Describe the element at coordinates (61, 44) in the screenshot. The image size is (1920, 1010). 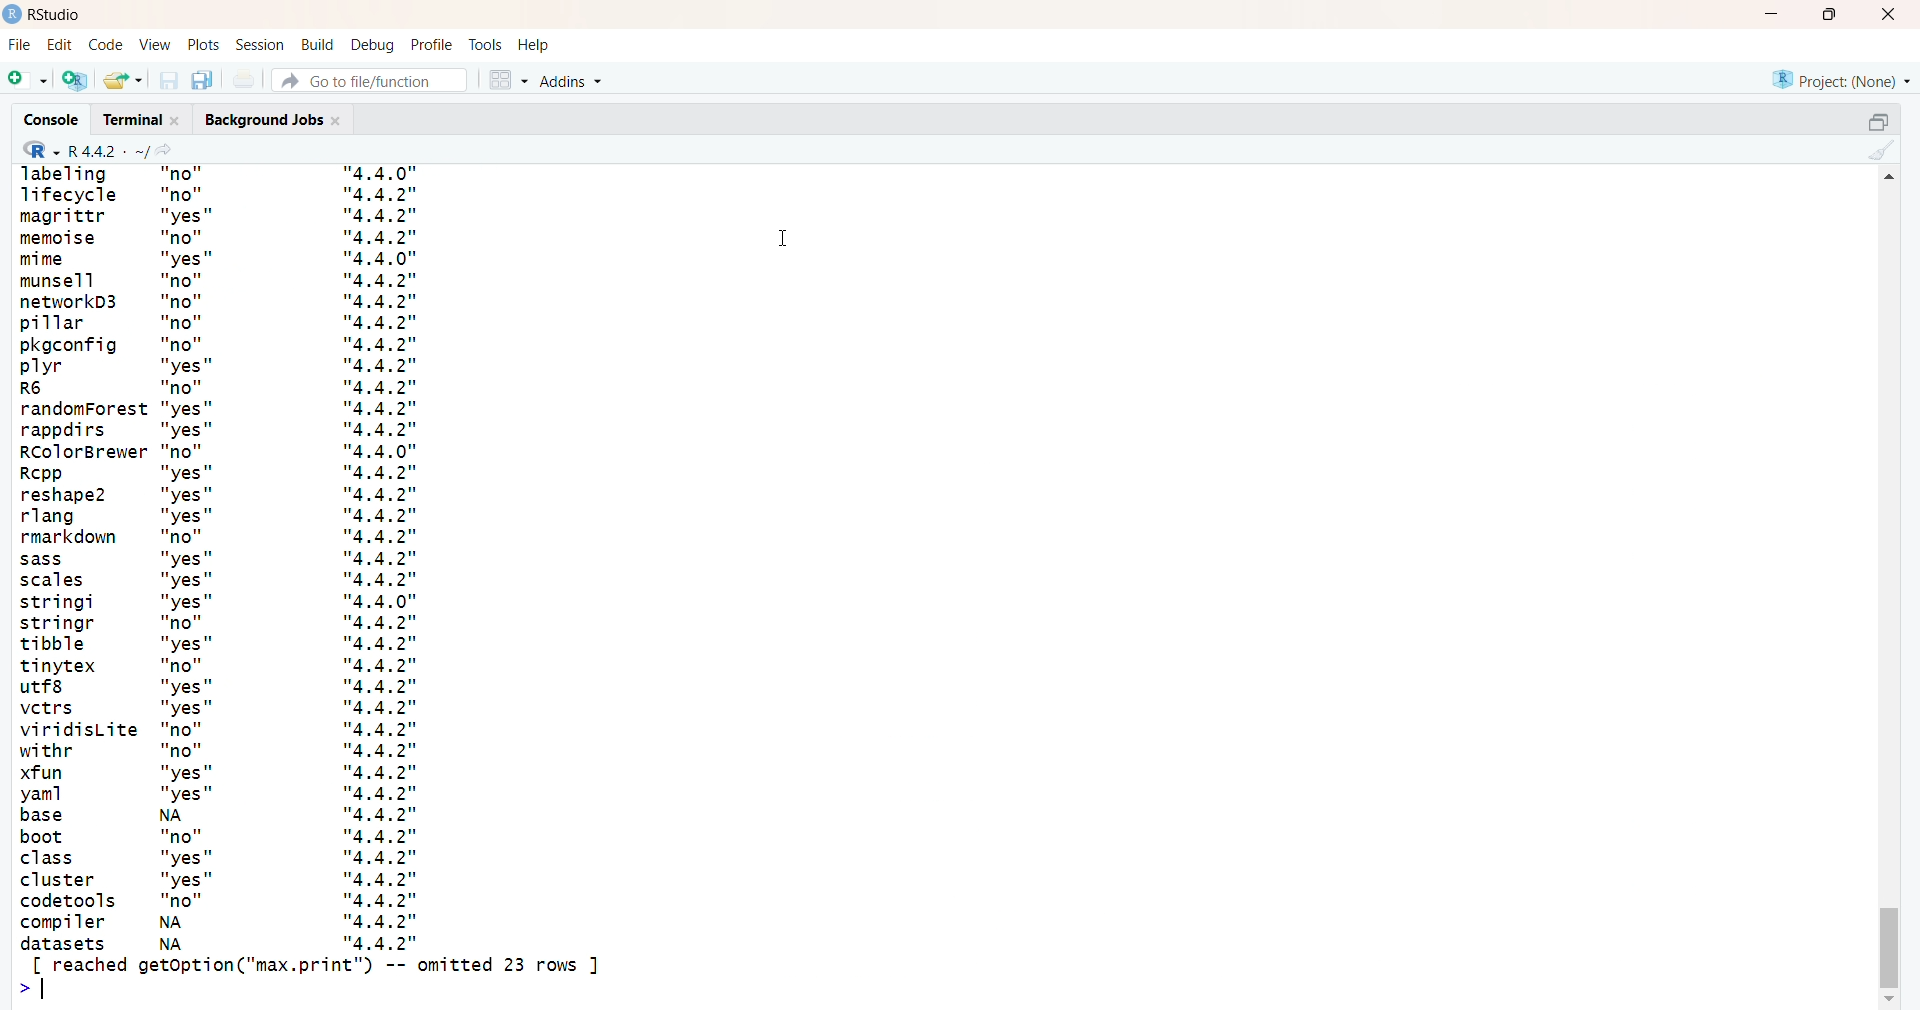
I see `edit` at that location.